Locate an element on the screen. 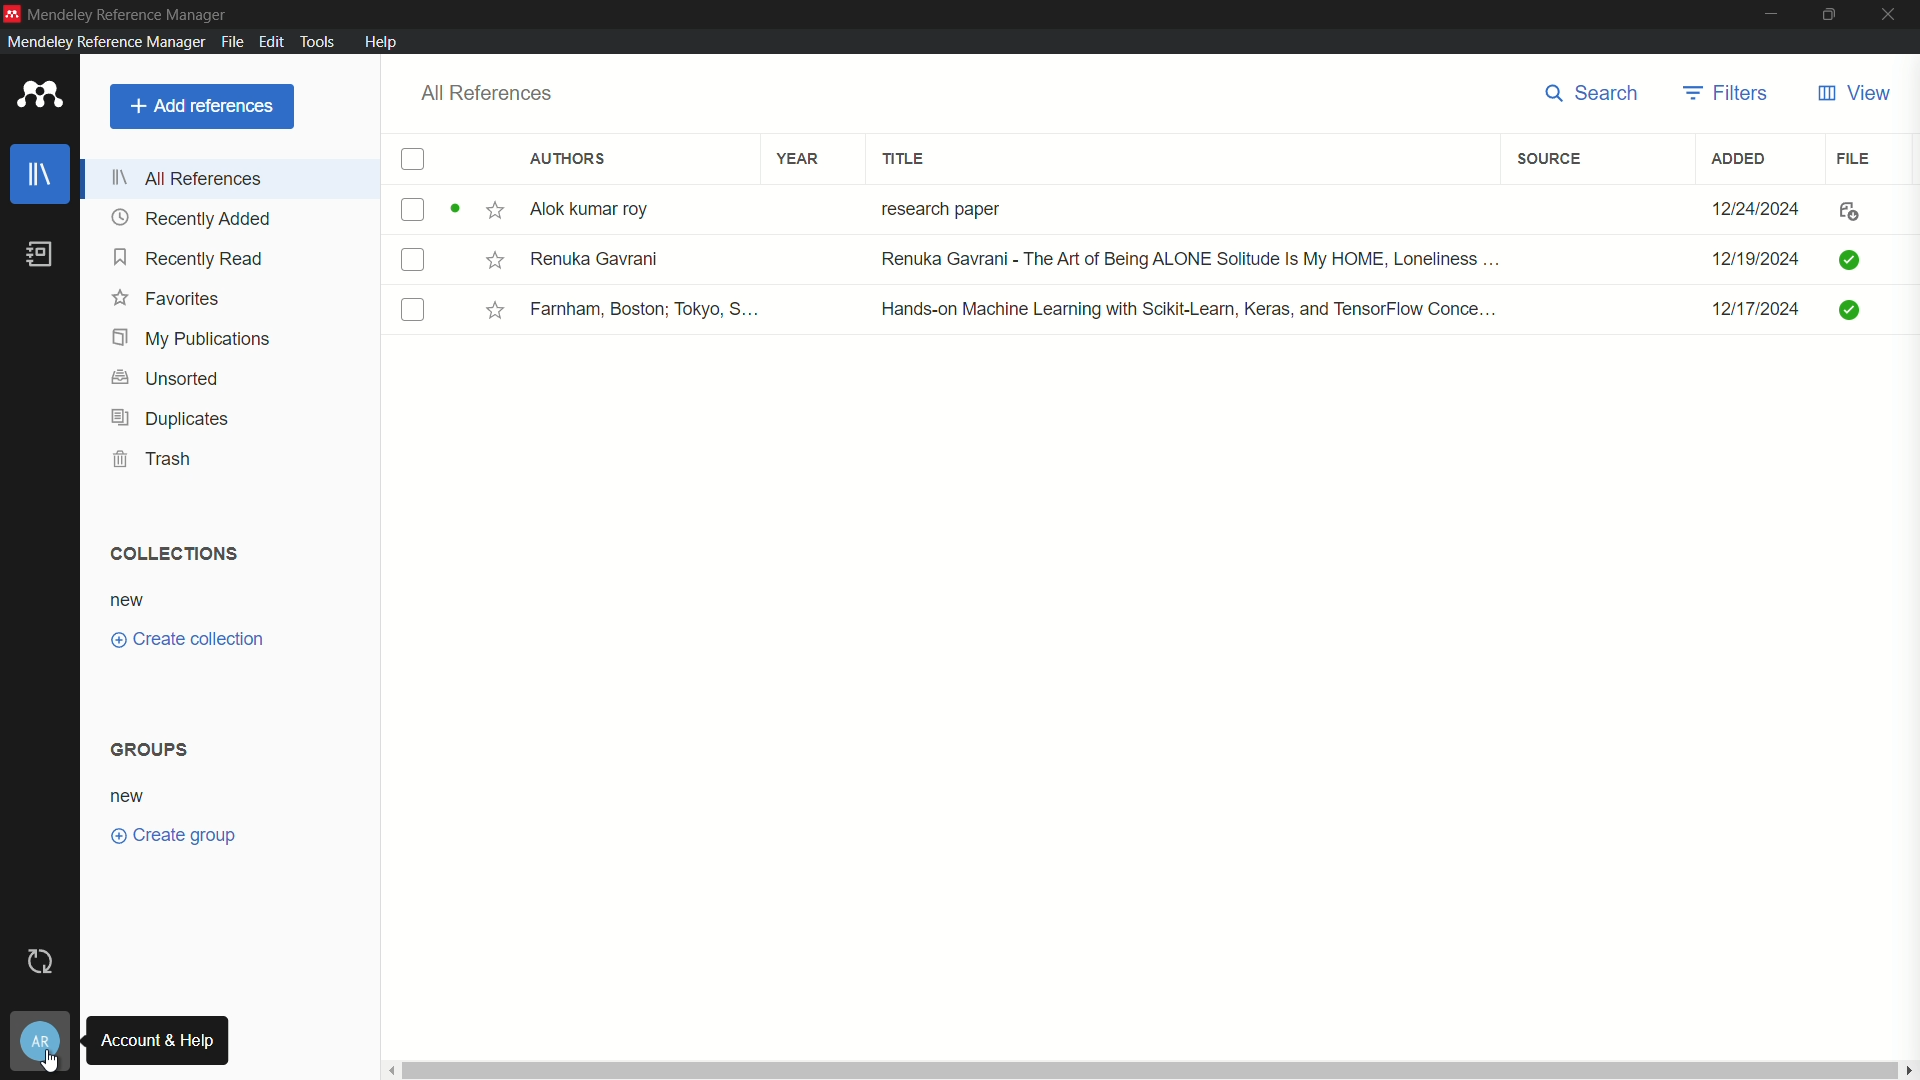 This screenshot has width=1920, height=1080. app name is located at coordinates (130, 13).